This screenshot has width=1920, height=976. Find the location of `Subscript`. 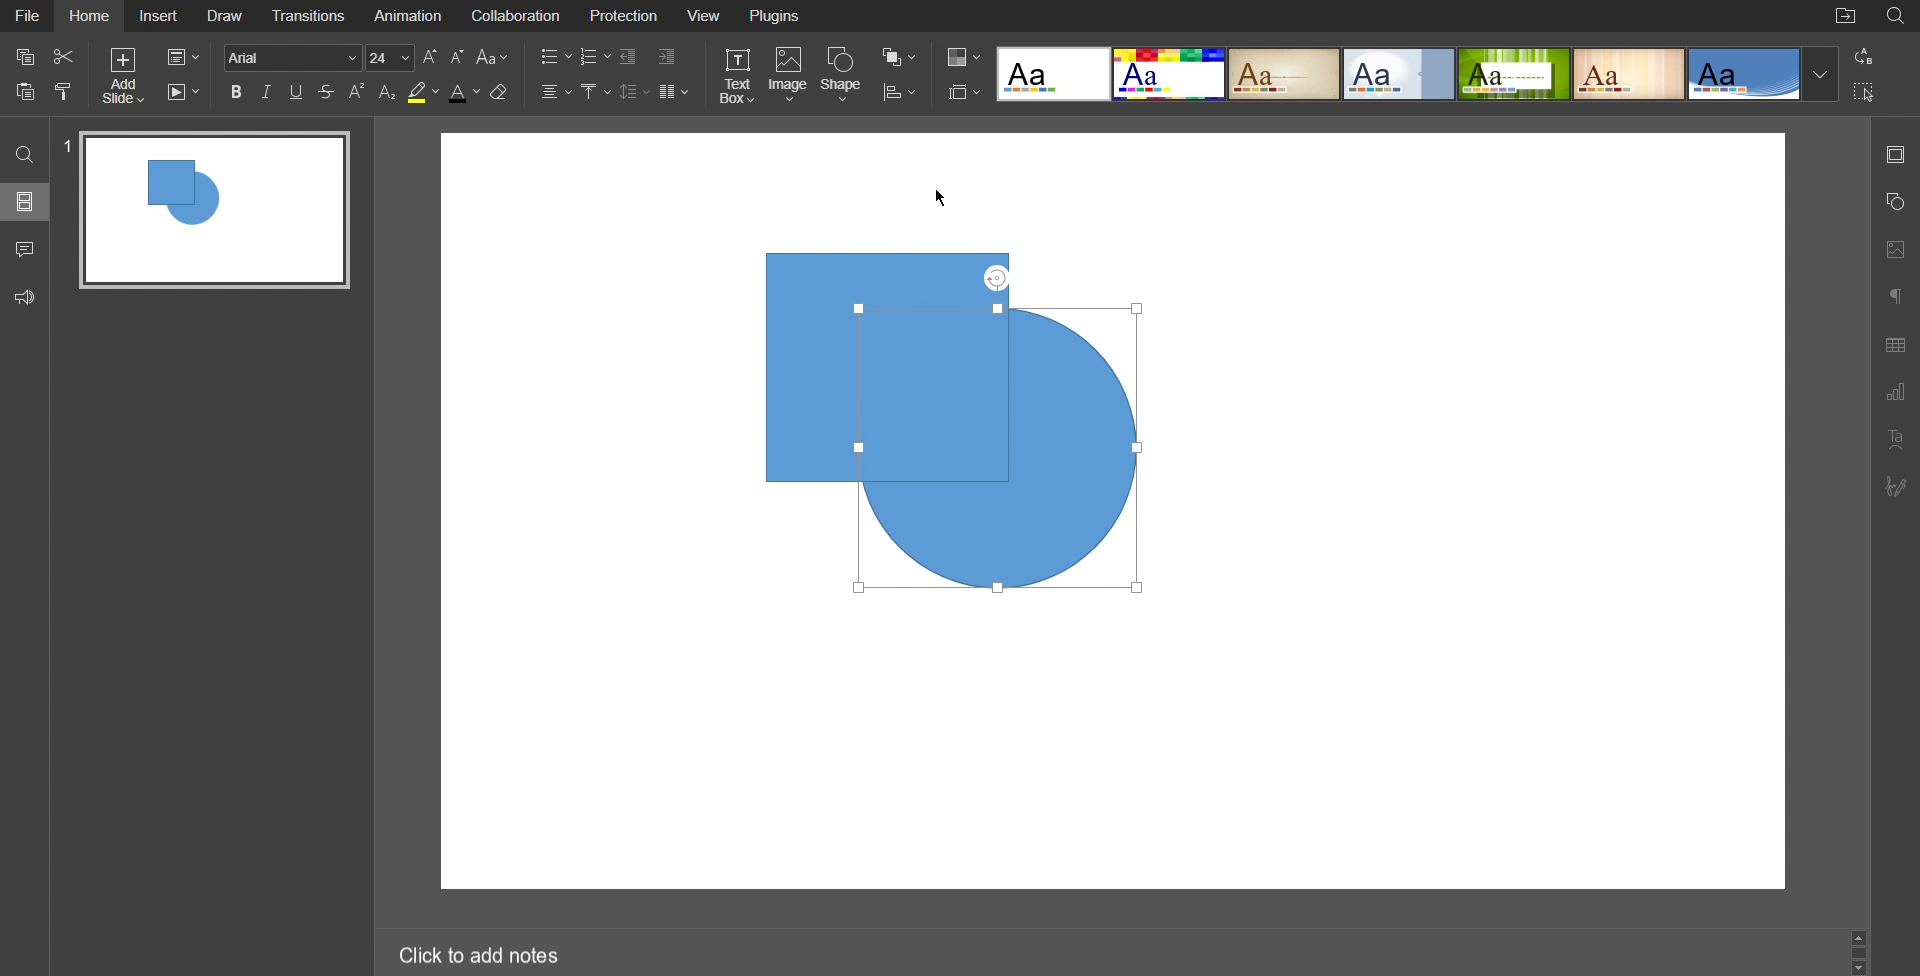

Subscript is located at coordinates (389, 93).